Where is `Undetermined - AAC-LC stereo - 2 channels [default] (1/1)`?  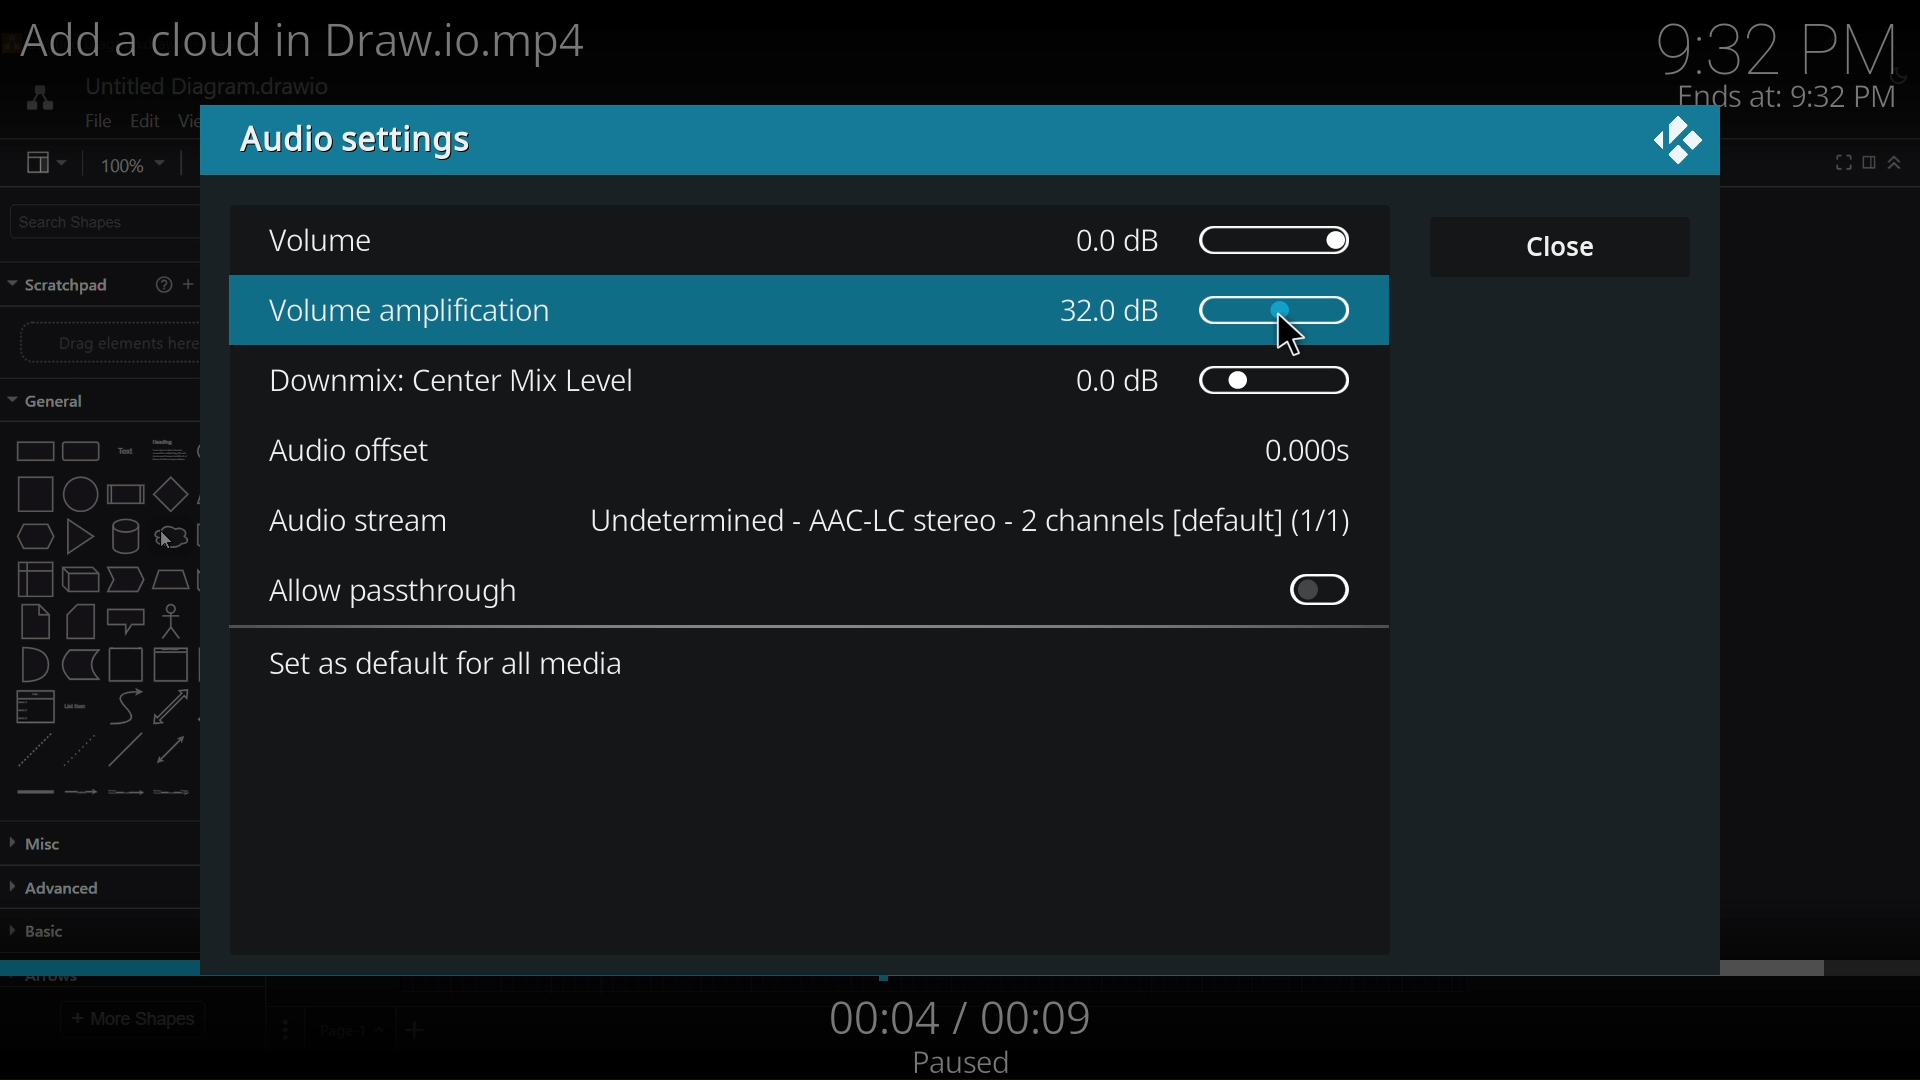 Undetermined - AAC-LC stereo - 2 channels [default] (1/1) is located at coordinates (962, 520).